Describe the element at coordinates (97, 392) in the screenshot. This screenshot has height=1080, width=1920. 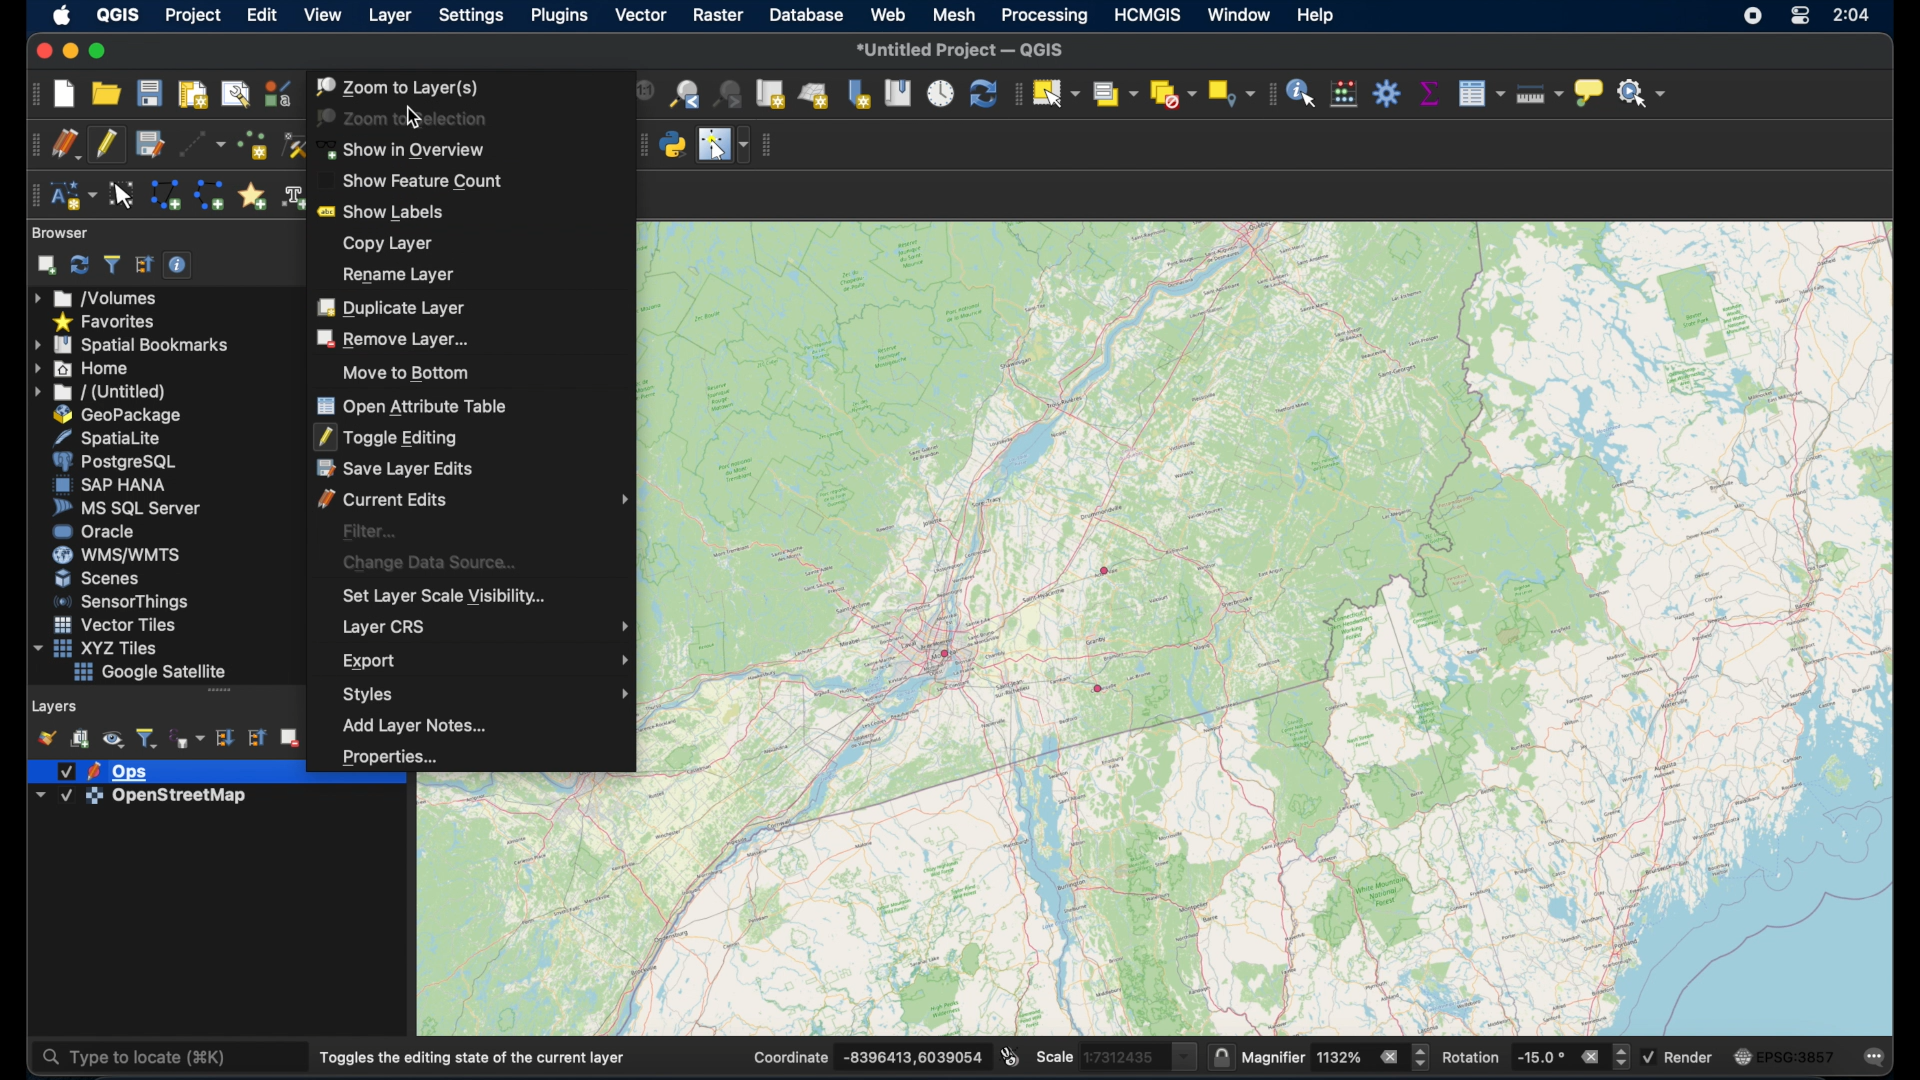
I see `untitled` at that location.